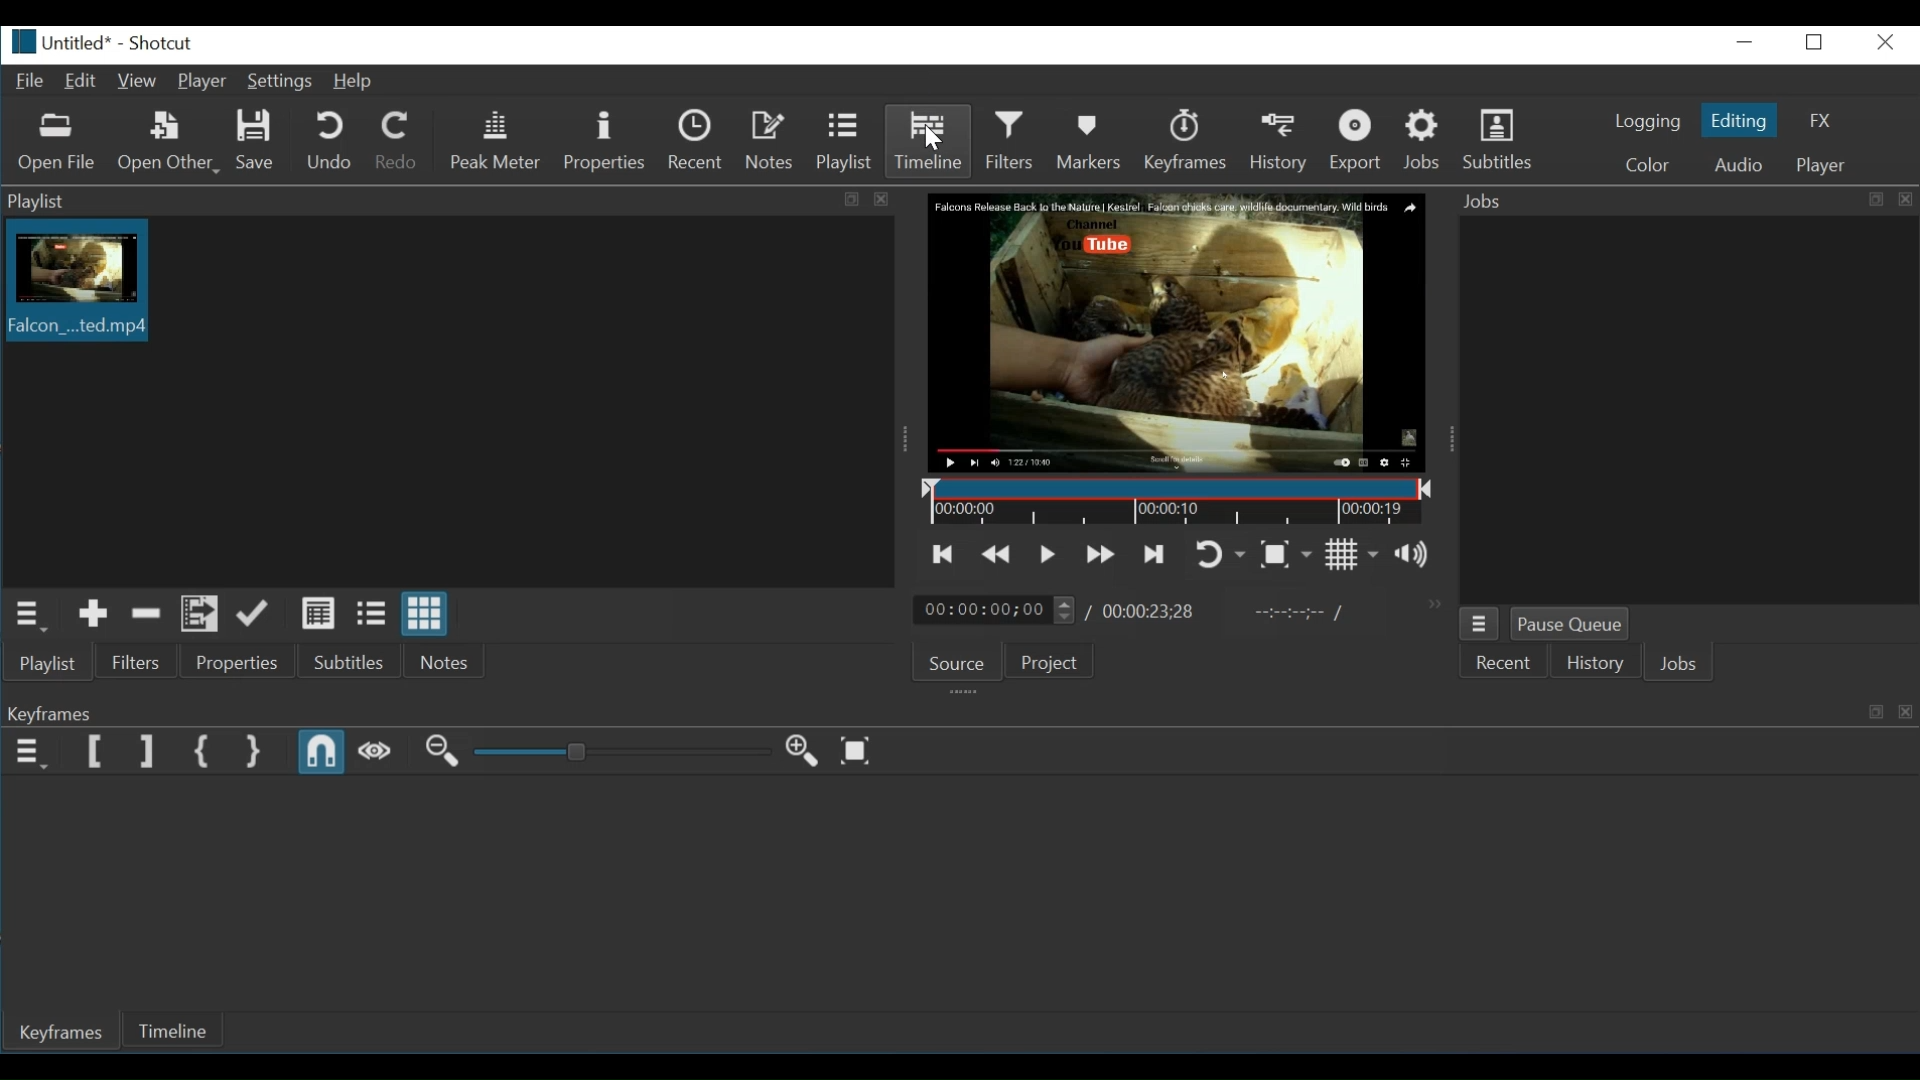 This screenshot has width=1920, height=1080. What do you see at coordinates (397, 140) in the screenshot?
I see `Redo` at bounding box center [397, 140].